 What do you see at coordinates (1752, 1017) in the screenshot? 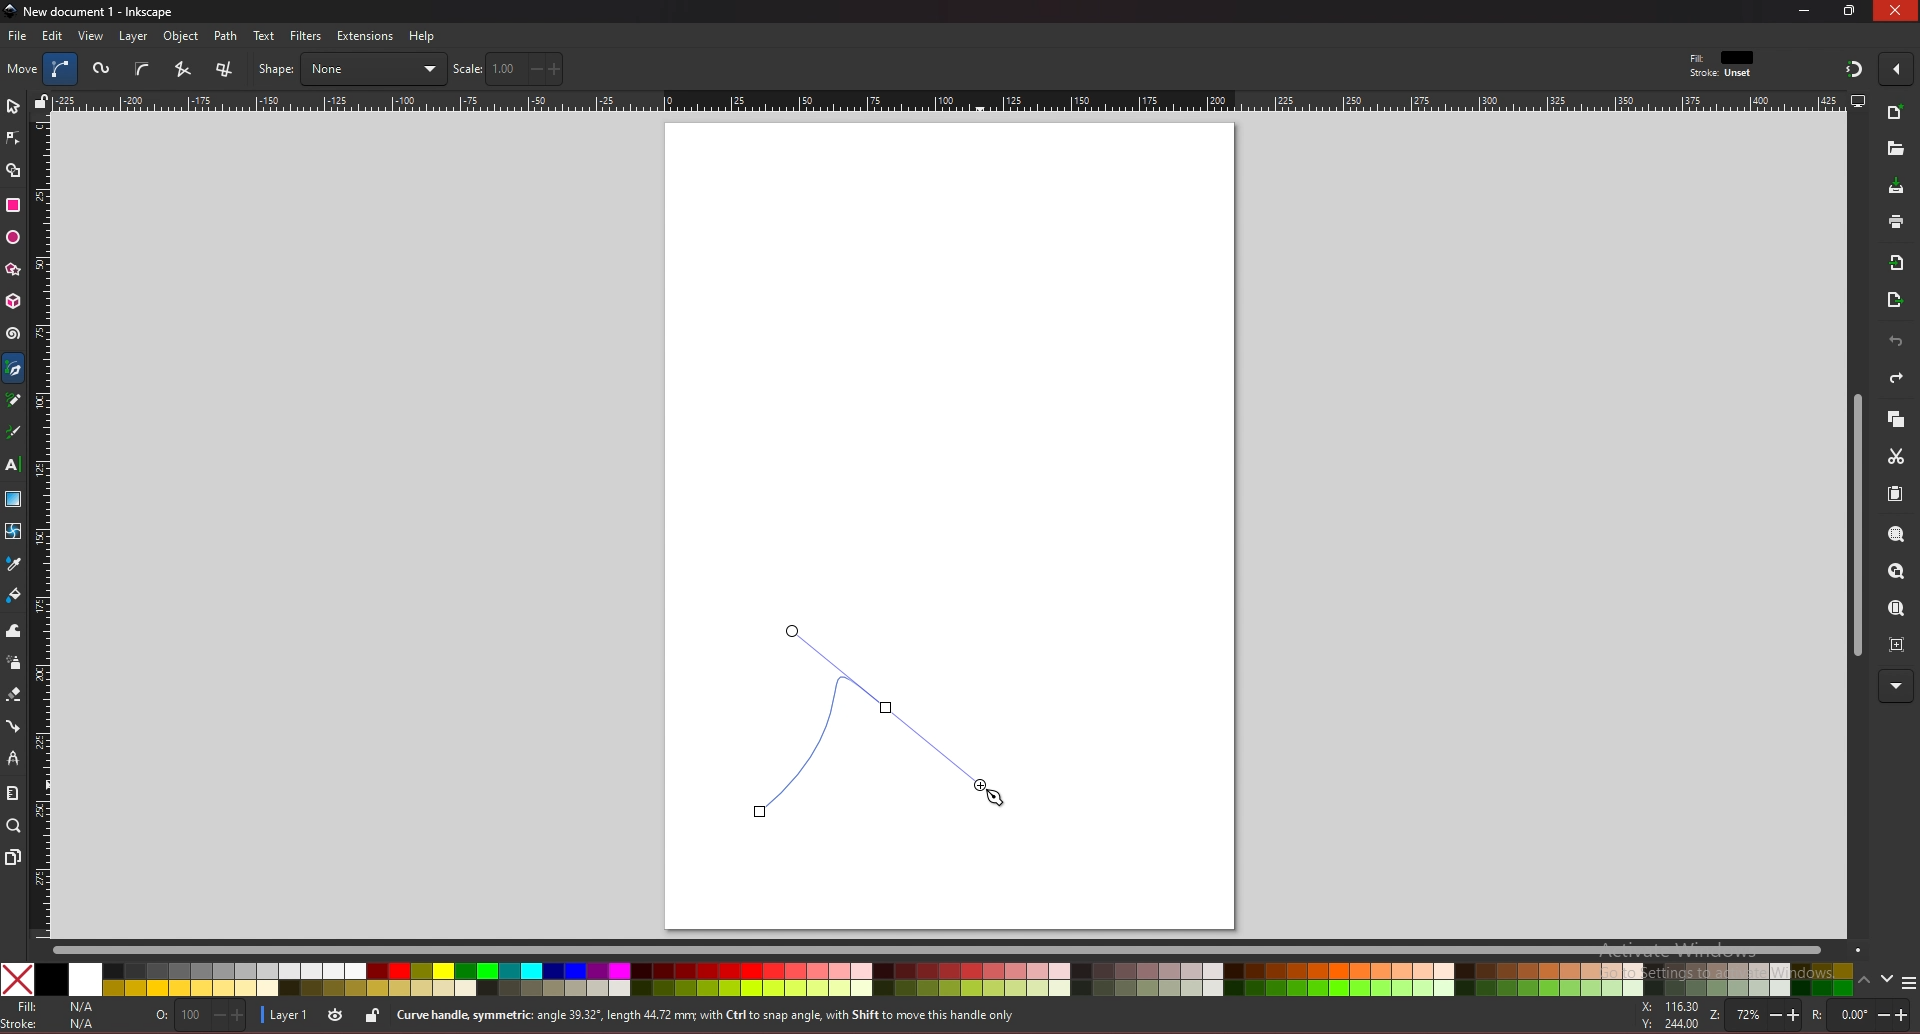
I see `zoom` at bounding box center [1752, 1017].